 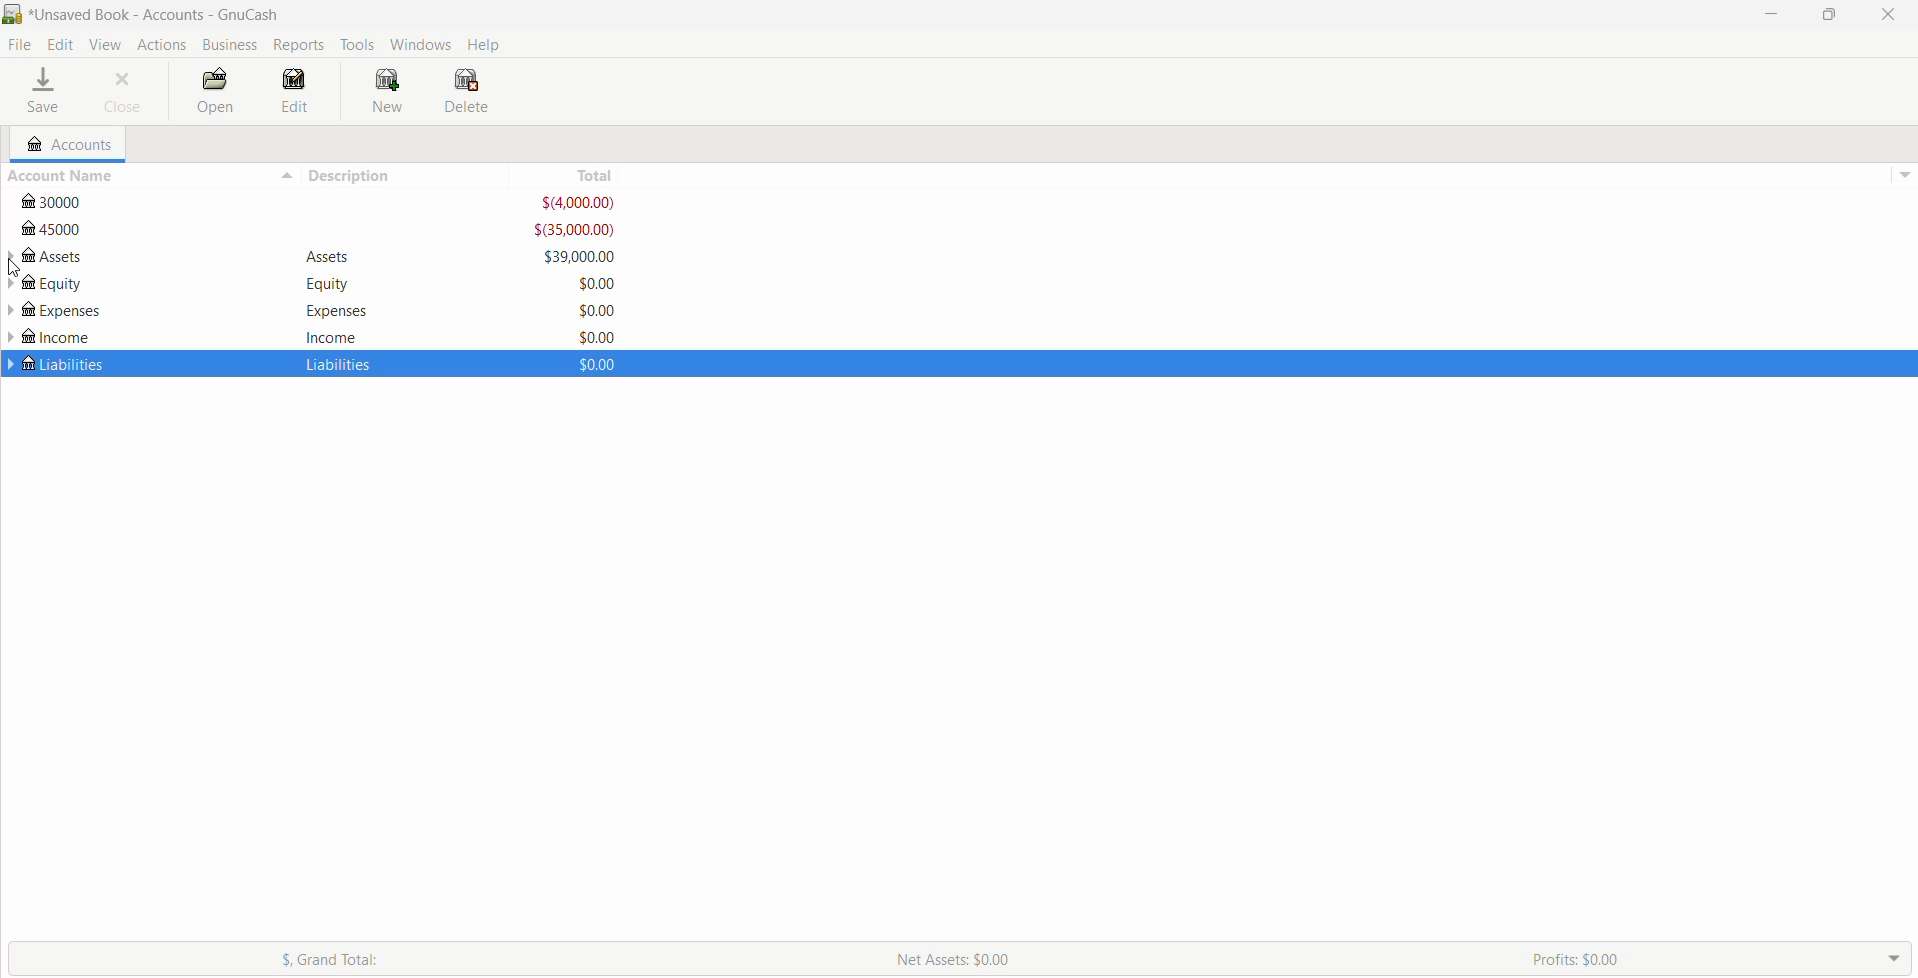 I want to click on Accounts, so click(x=64, y=144).